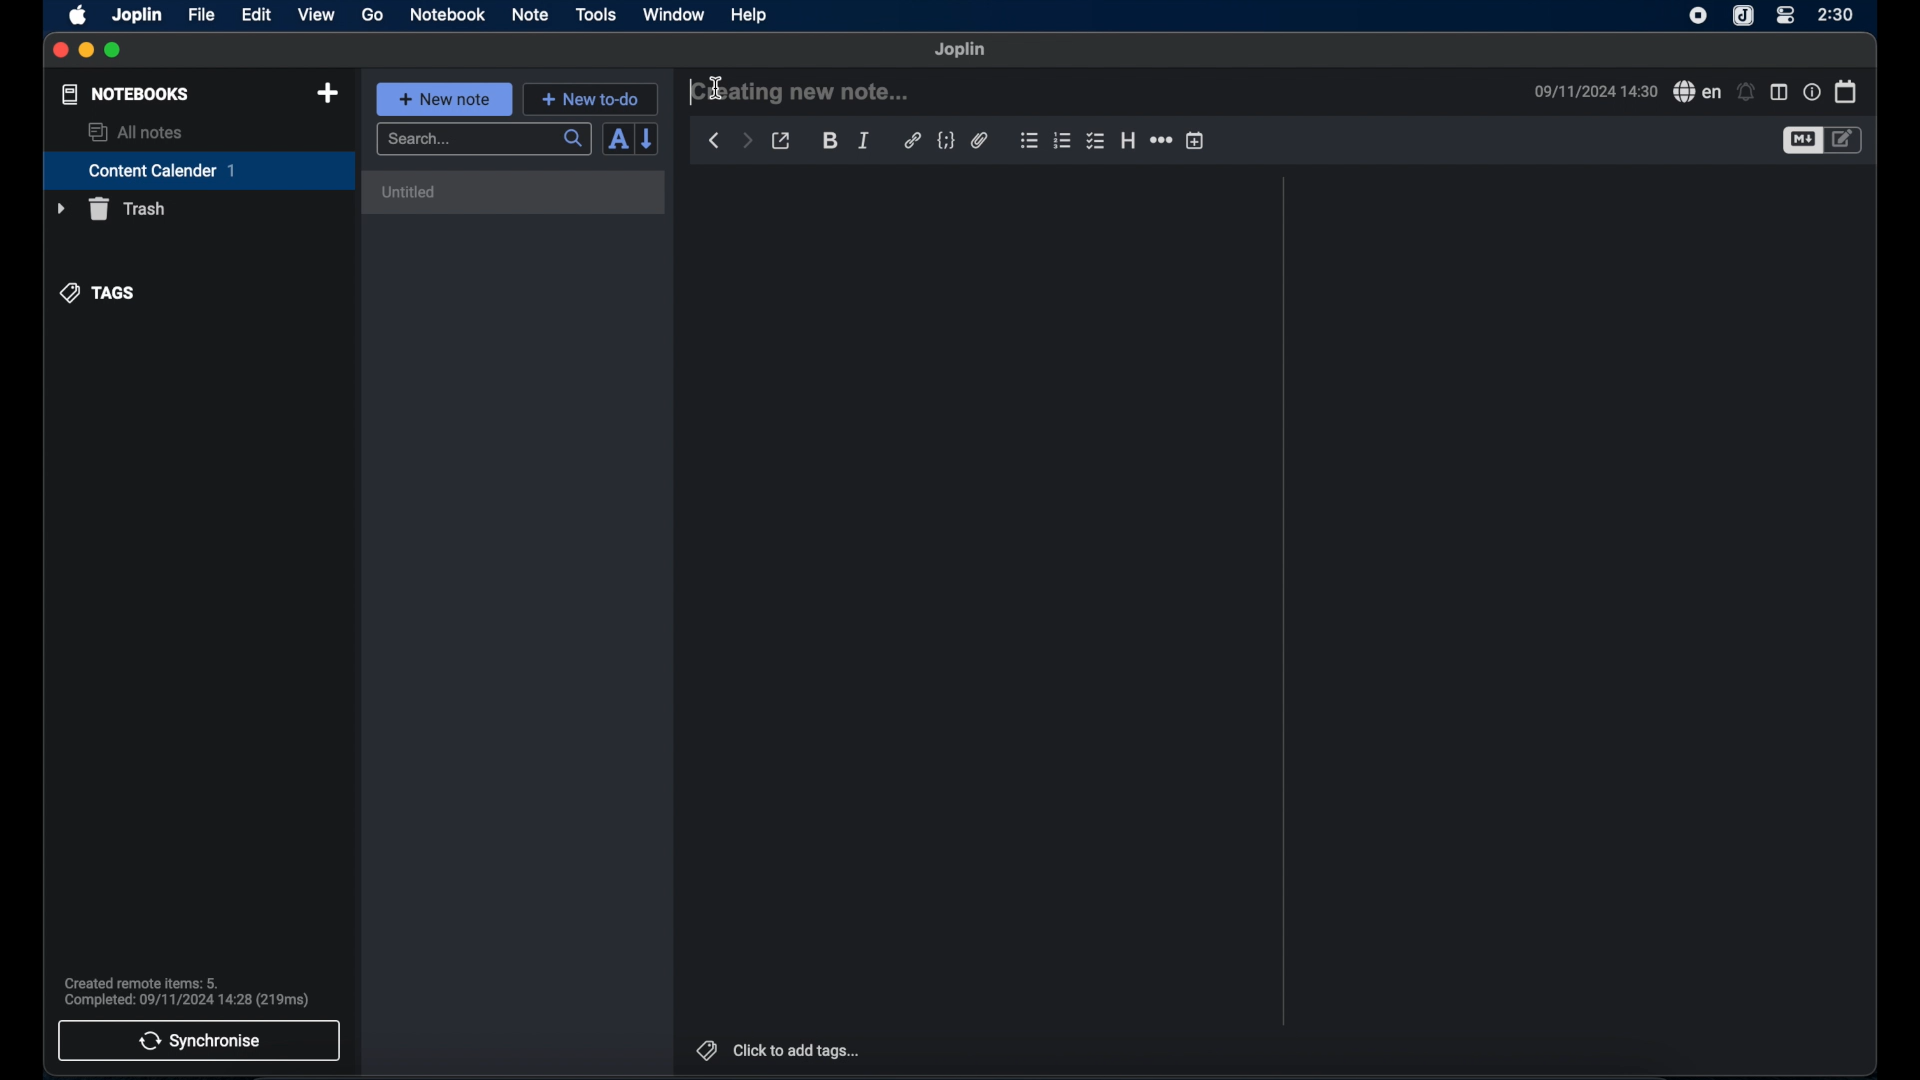  What do you see at coordinates (674, 14) in the screenshot?
I see `window` at bounding box center [674, 14].